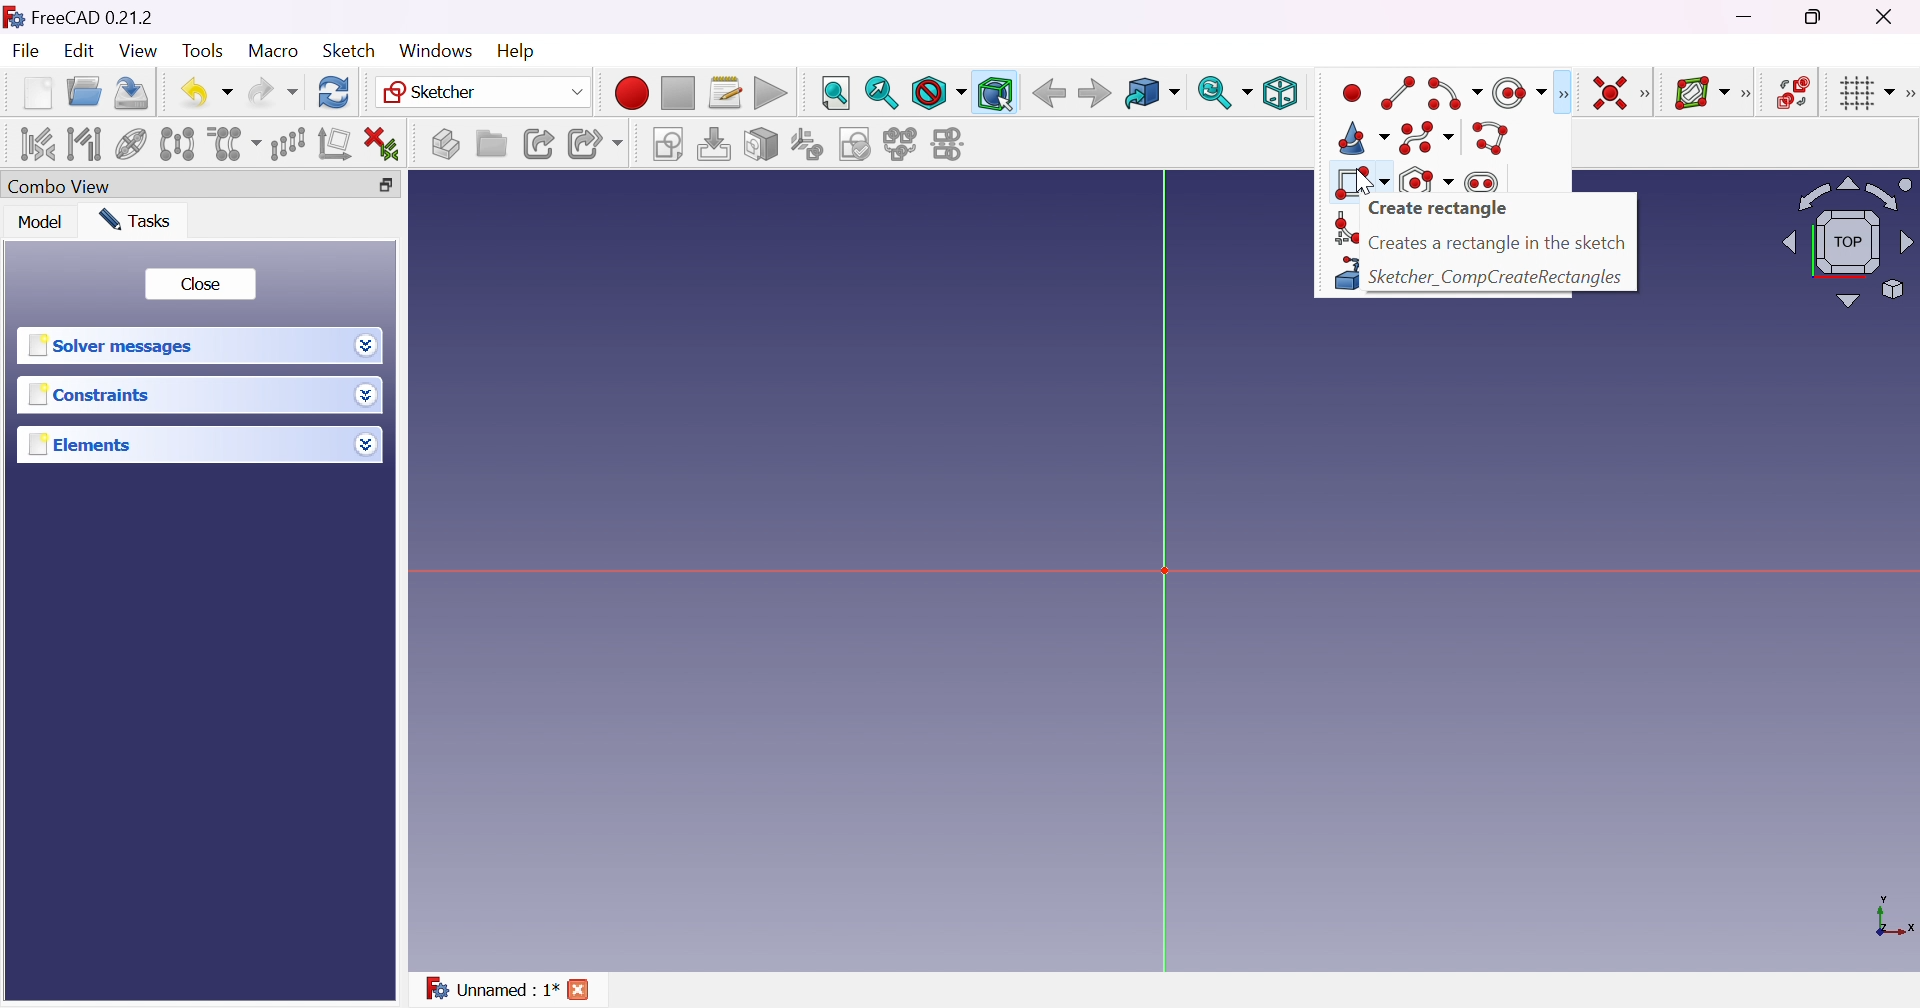  I want to click on Create rectangle, so click(1360, 182).